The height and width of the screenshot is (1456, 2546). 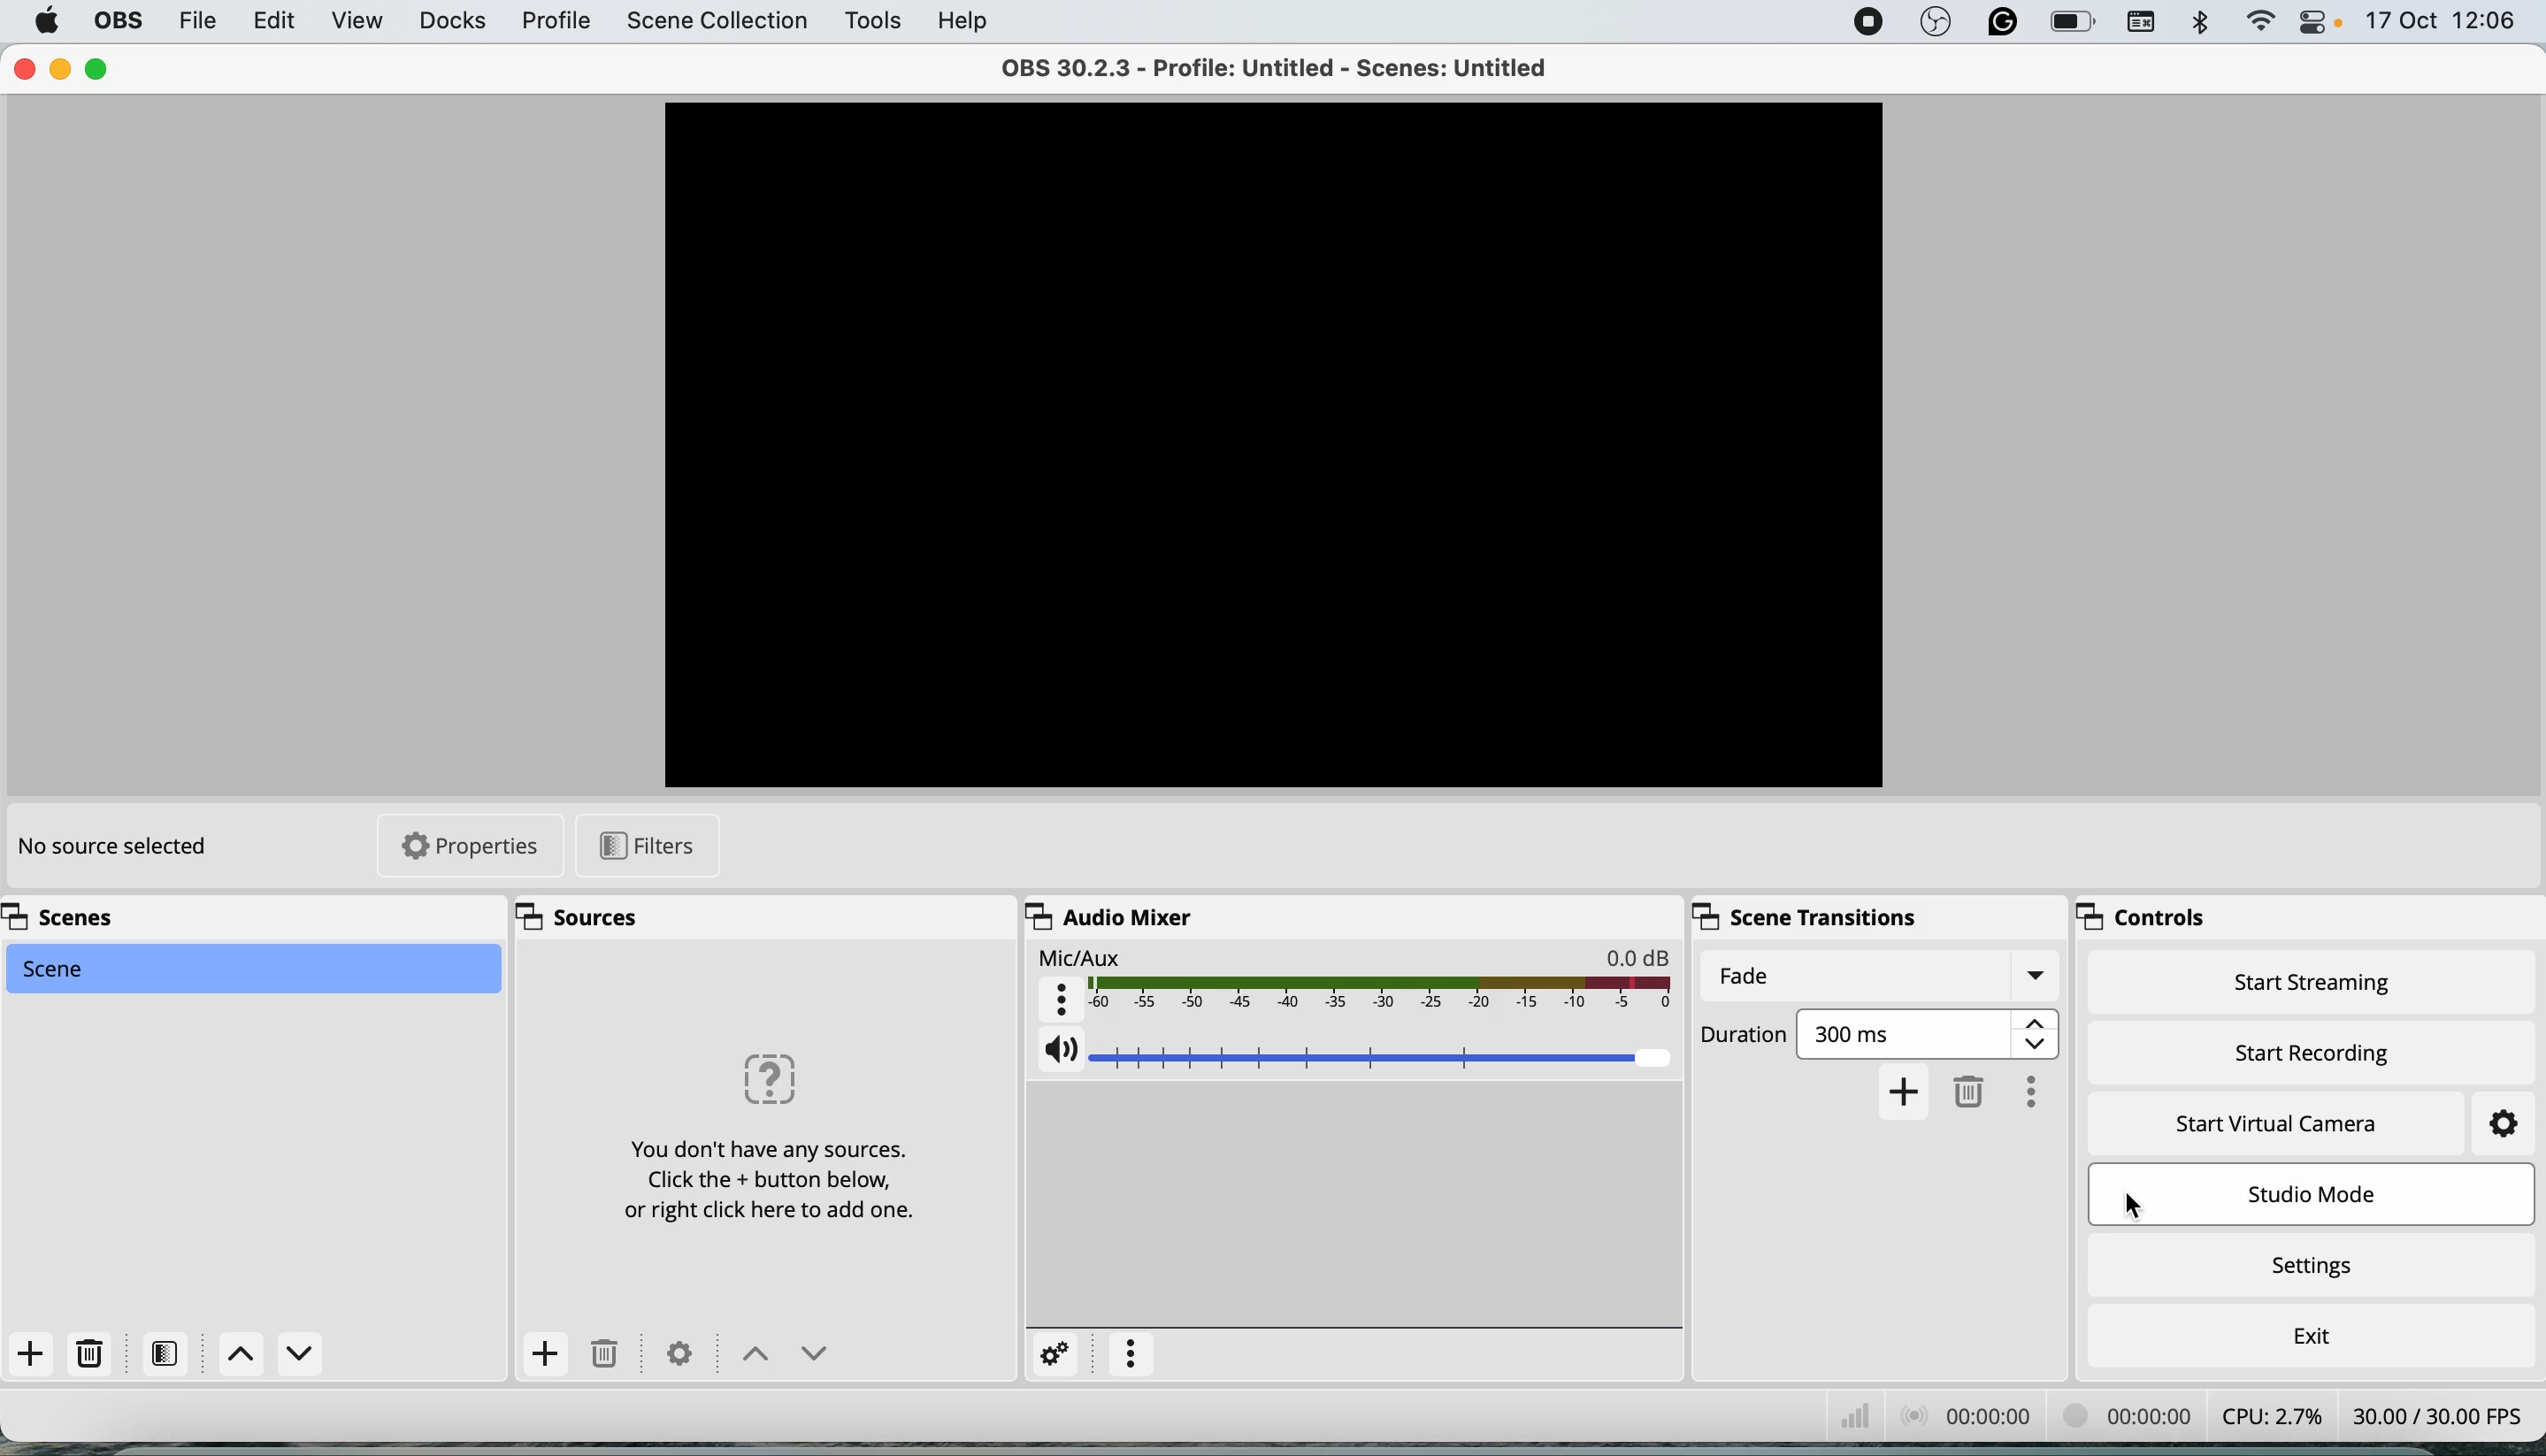 What do you see at coordinates (196, 23) in the screenshot?
I see `file` at bounding box center [196, 23].